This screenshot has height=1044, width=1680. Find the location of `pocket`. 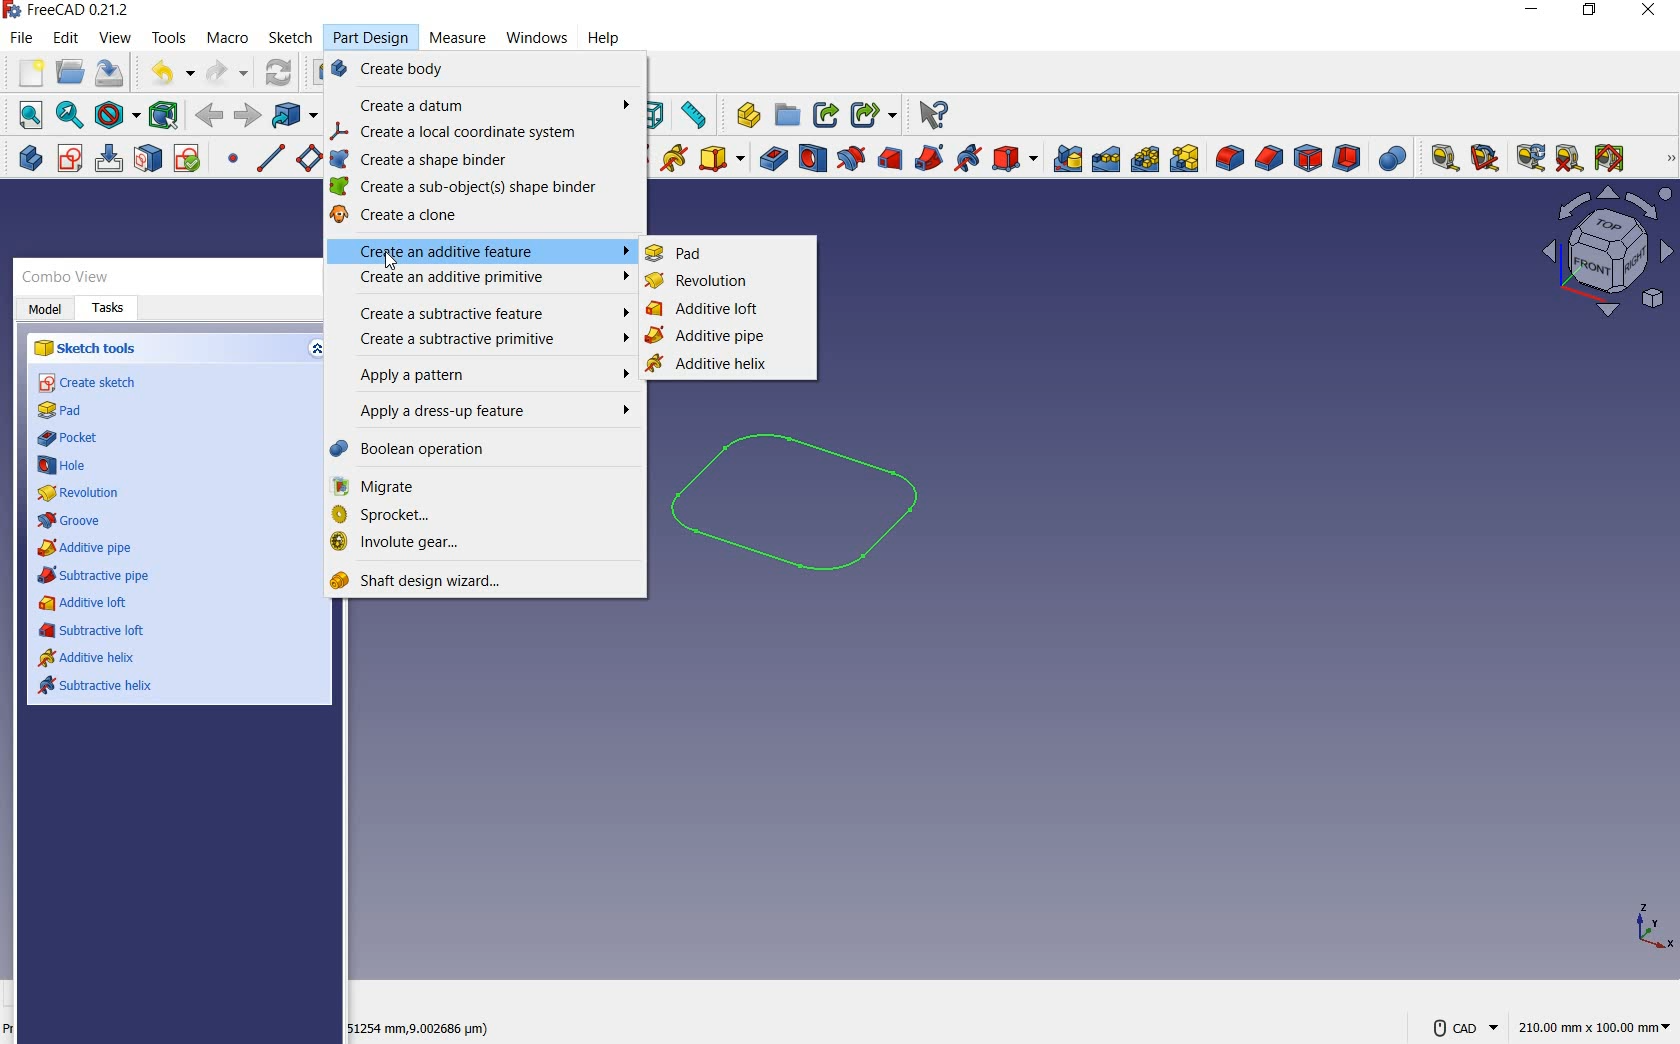

pocket is located at coordinates (771, 158).